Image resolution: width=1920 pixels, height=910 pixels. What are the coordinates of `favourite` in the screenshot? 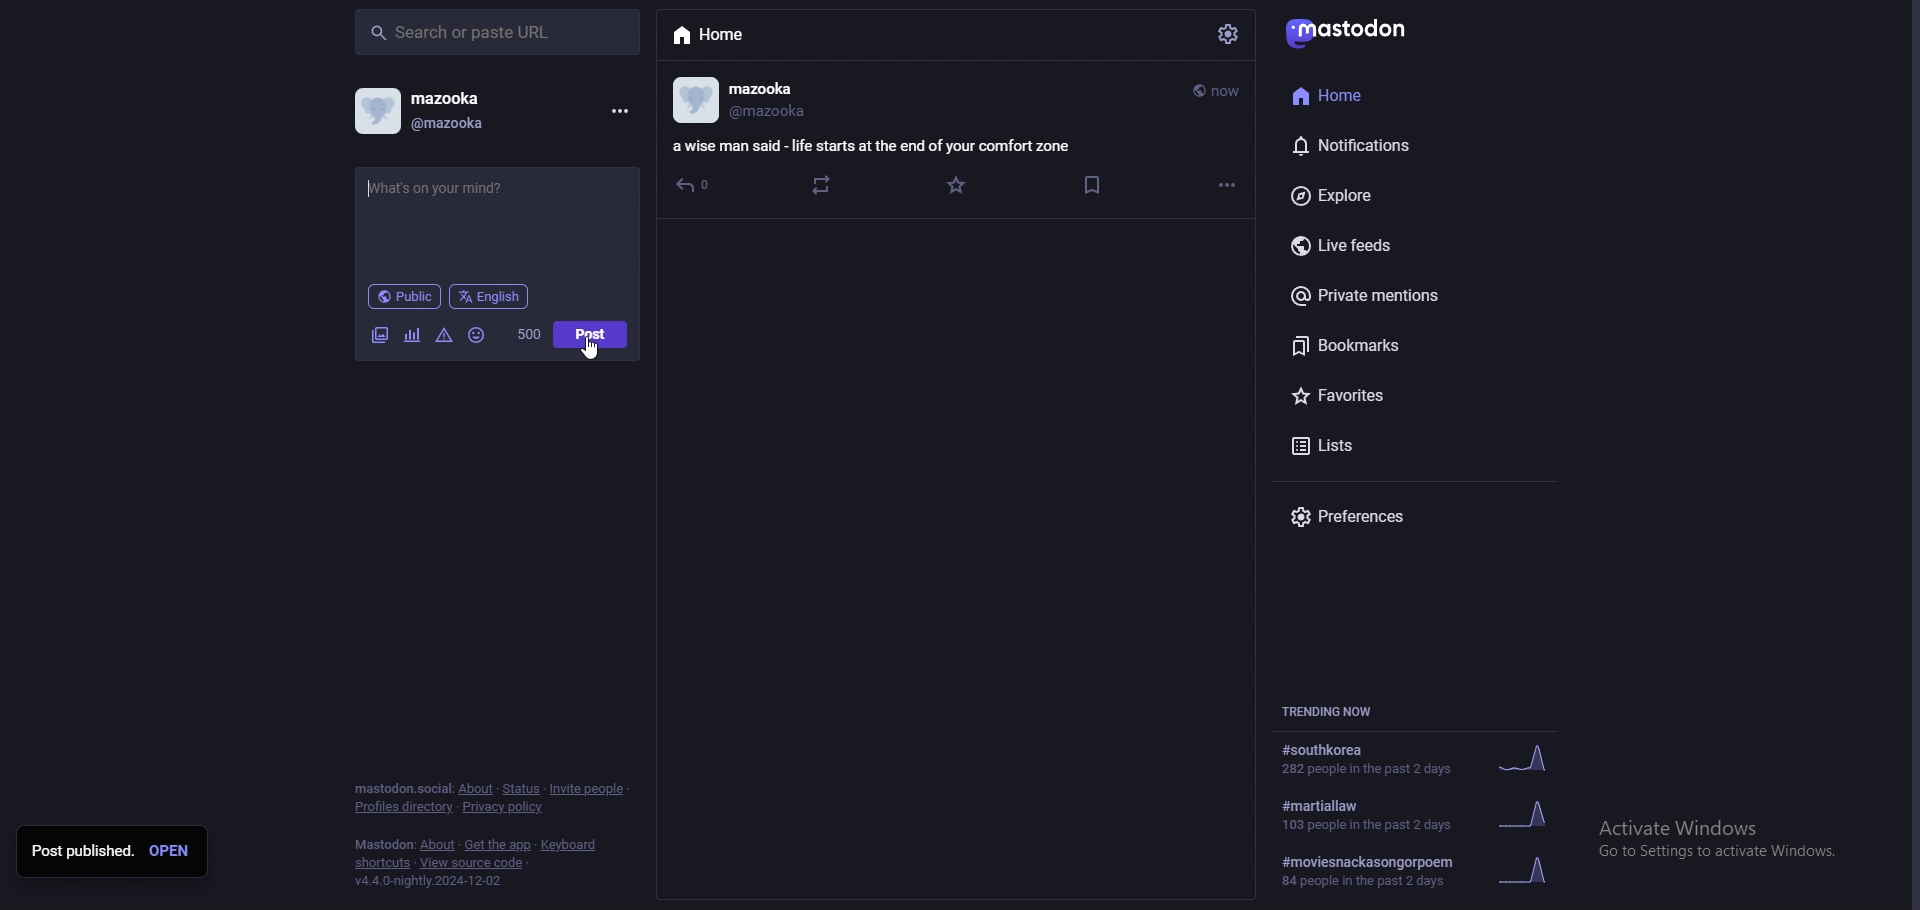 It's located at (959, 186).